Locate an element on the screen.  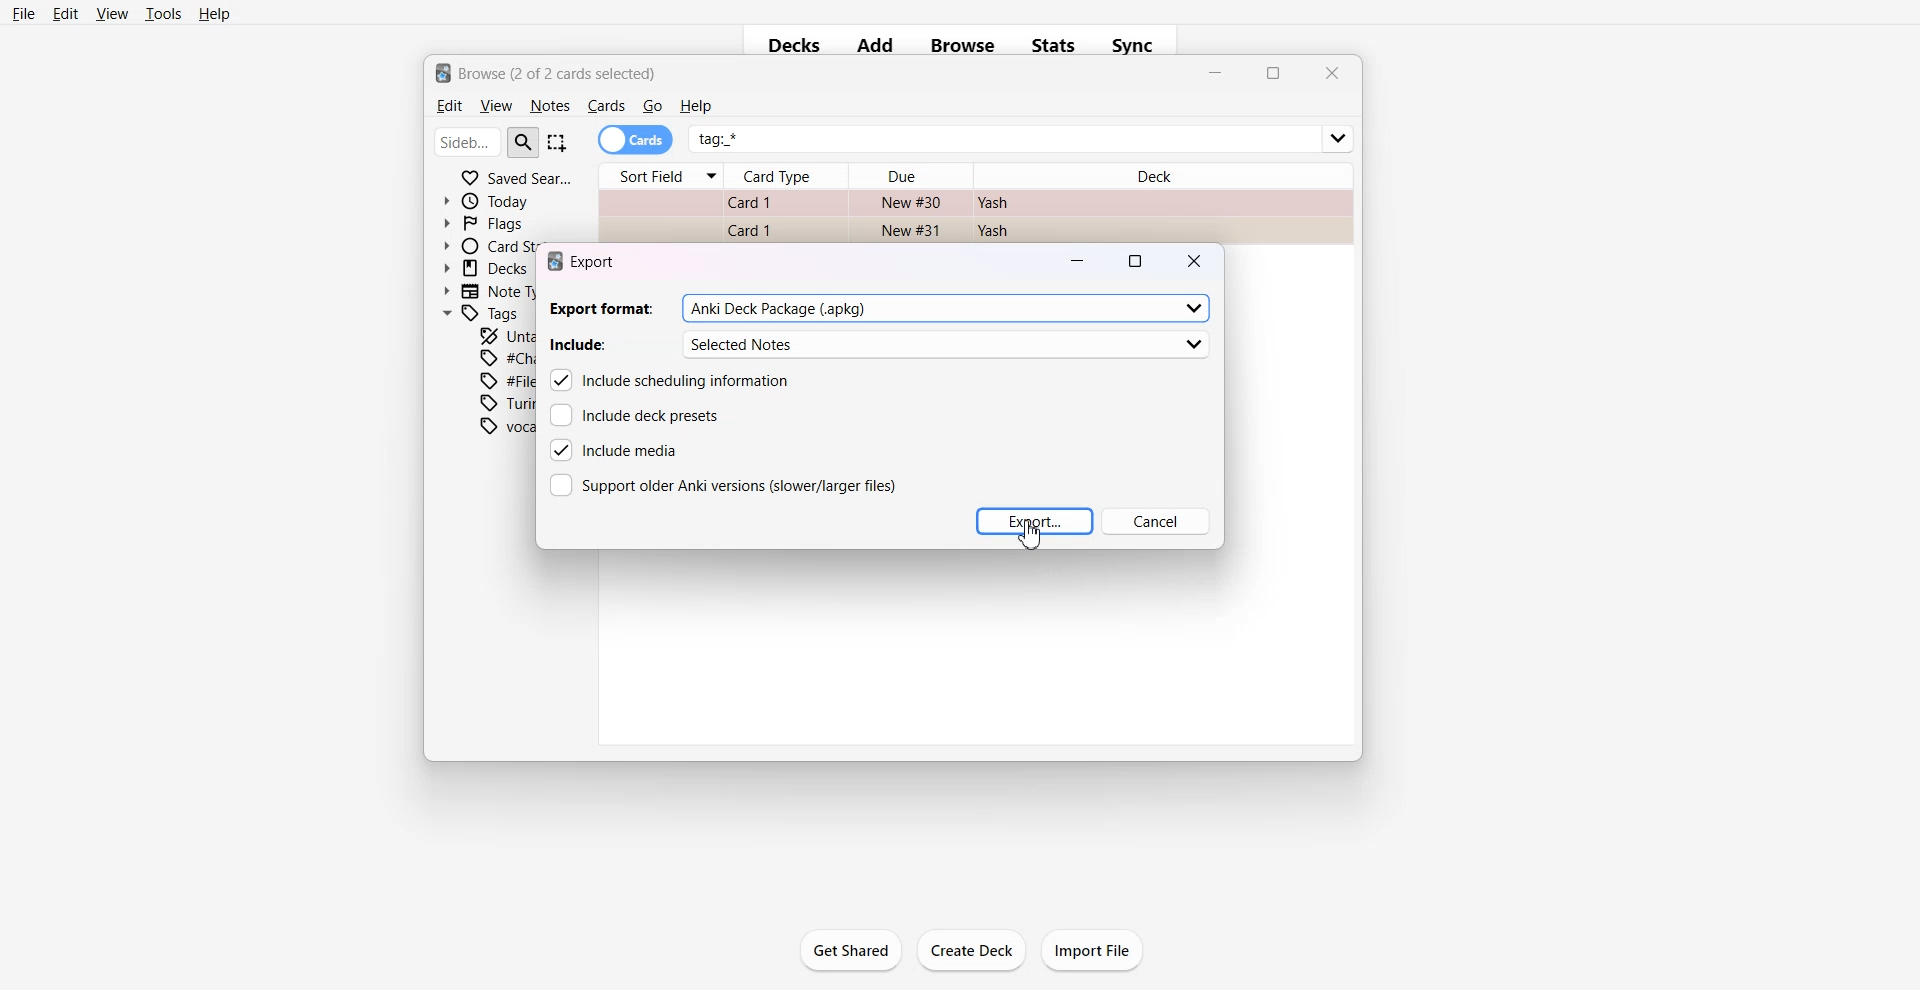
Today is located at coordinates (491, 201).